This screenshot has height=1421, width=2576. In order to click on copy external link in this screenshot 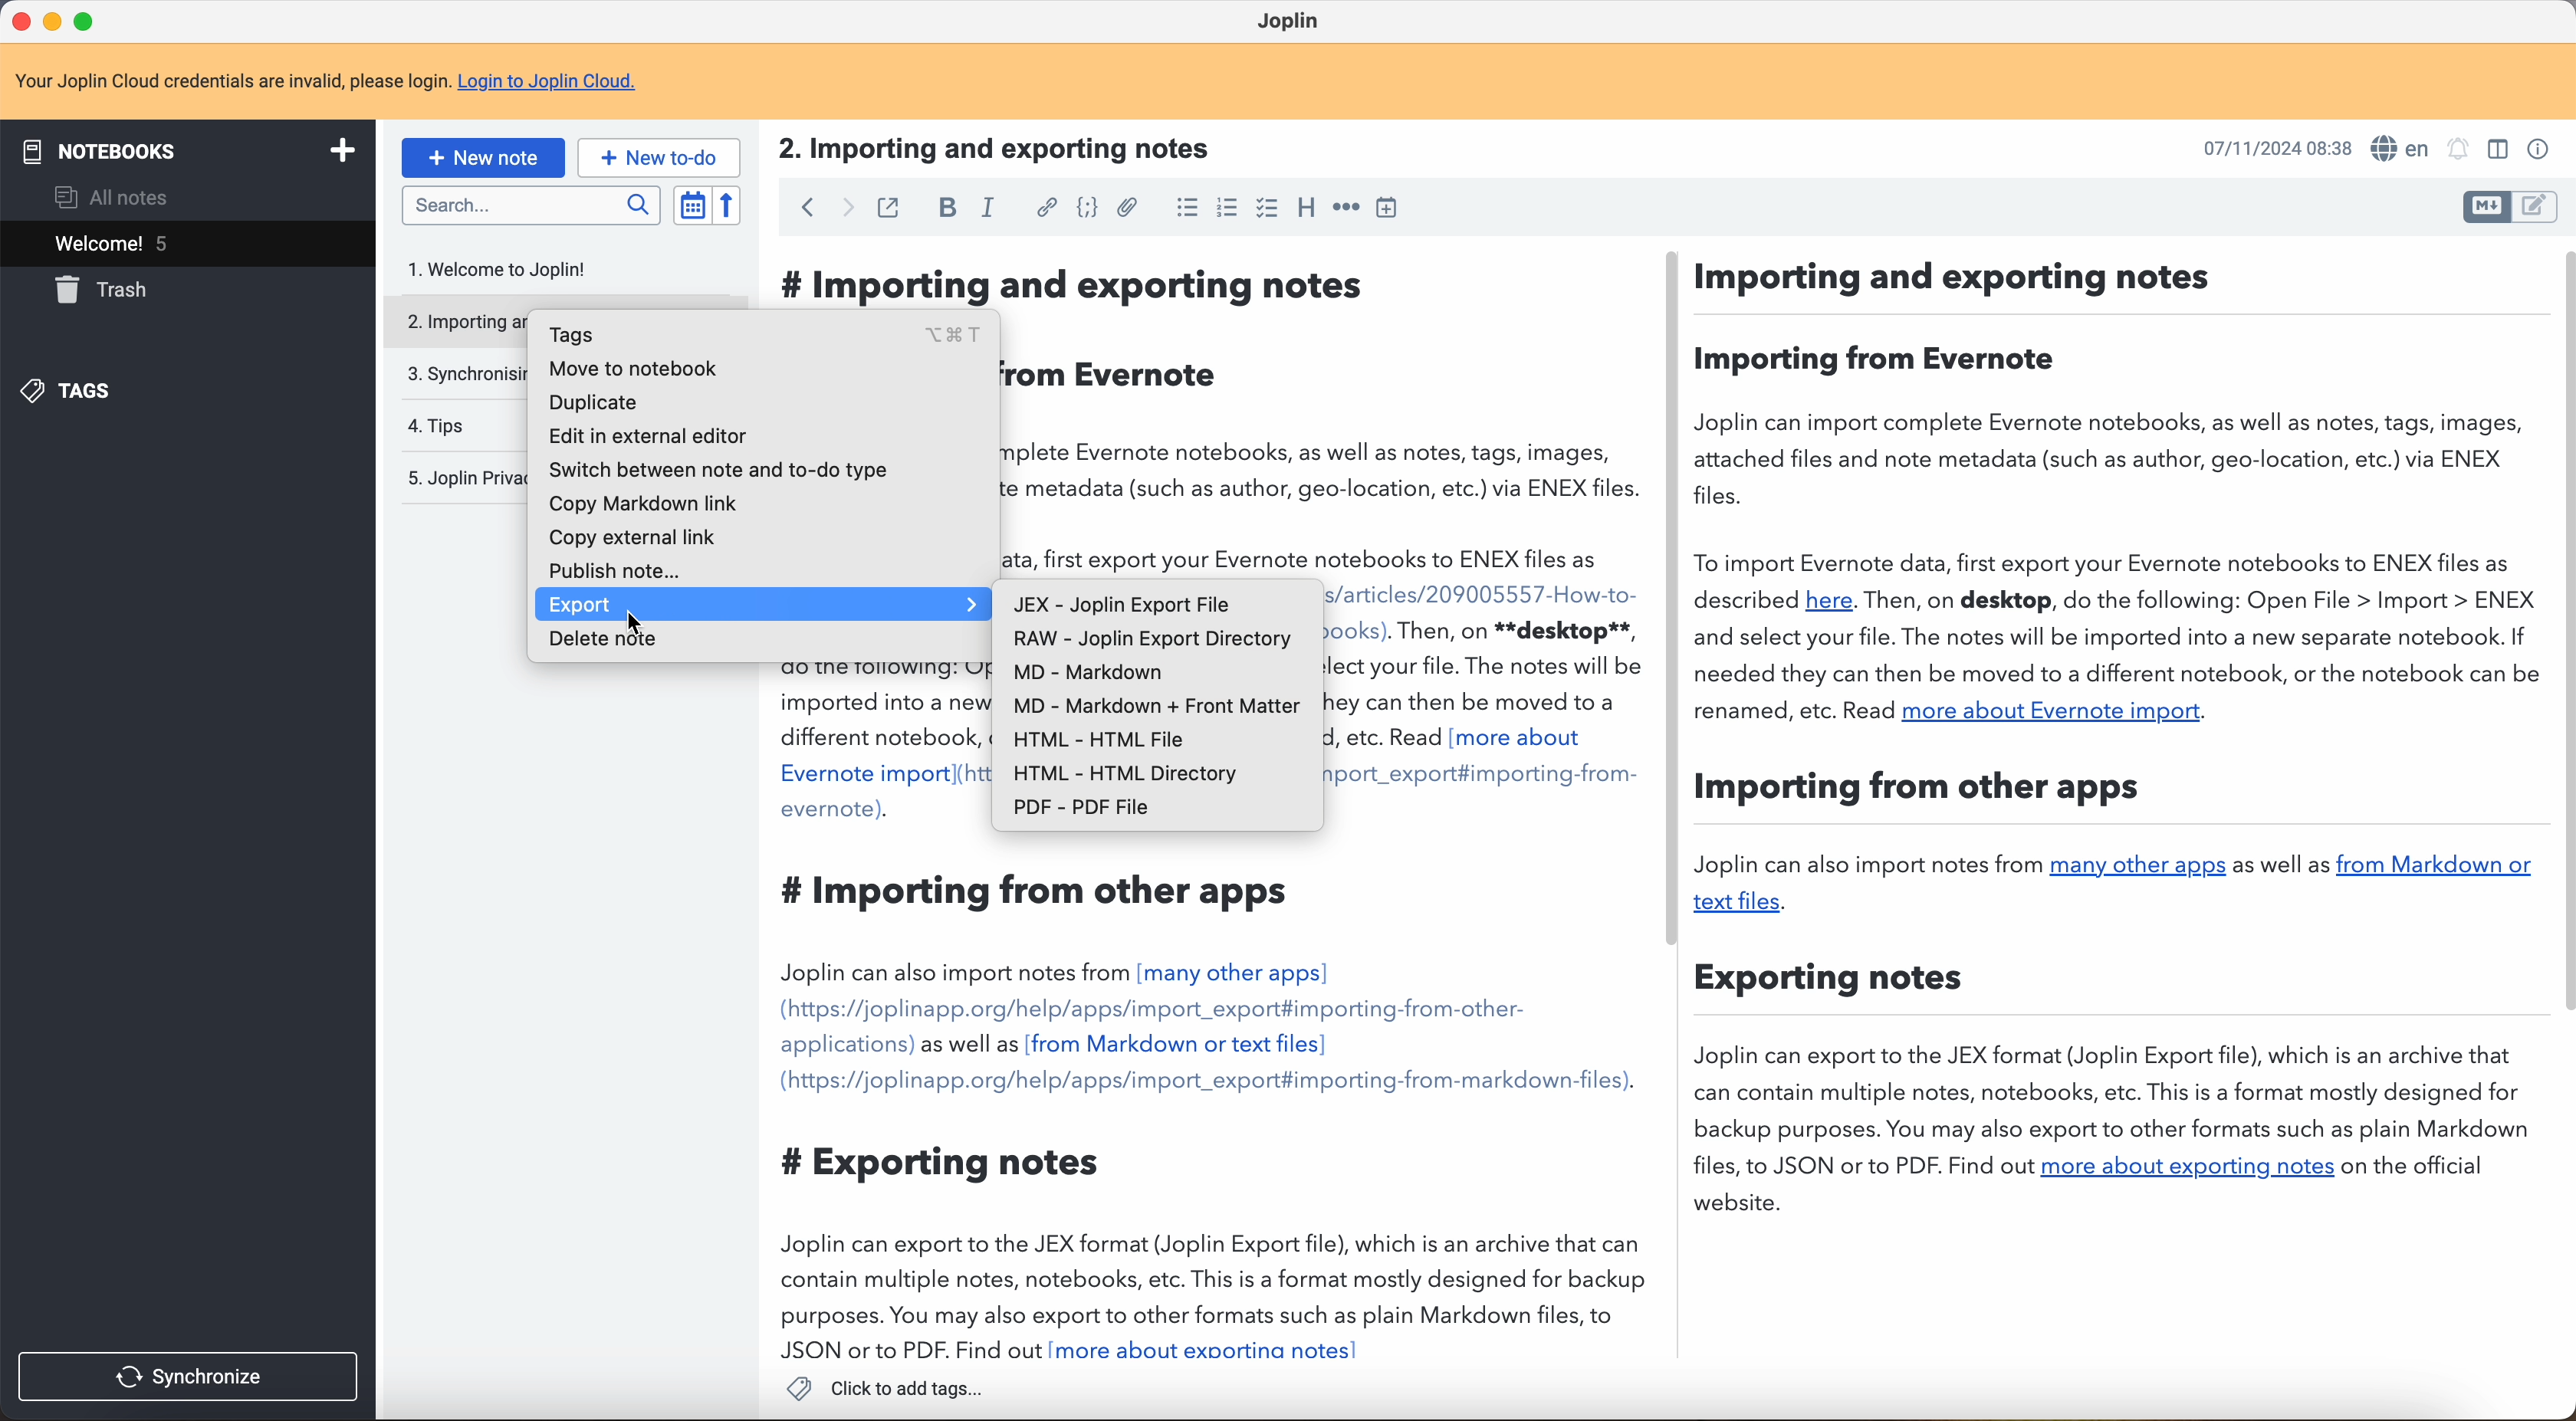, I will do `click(631, 536)`.